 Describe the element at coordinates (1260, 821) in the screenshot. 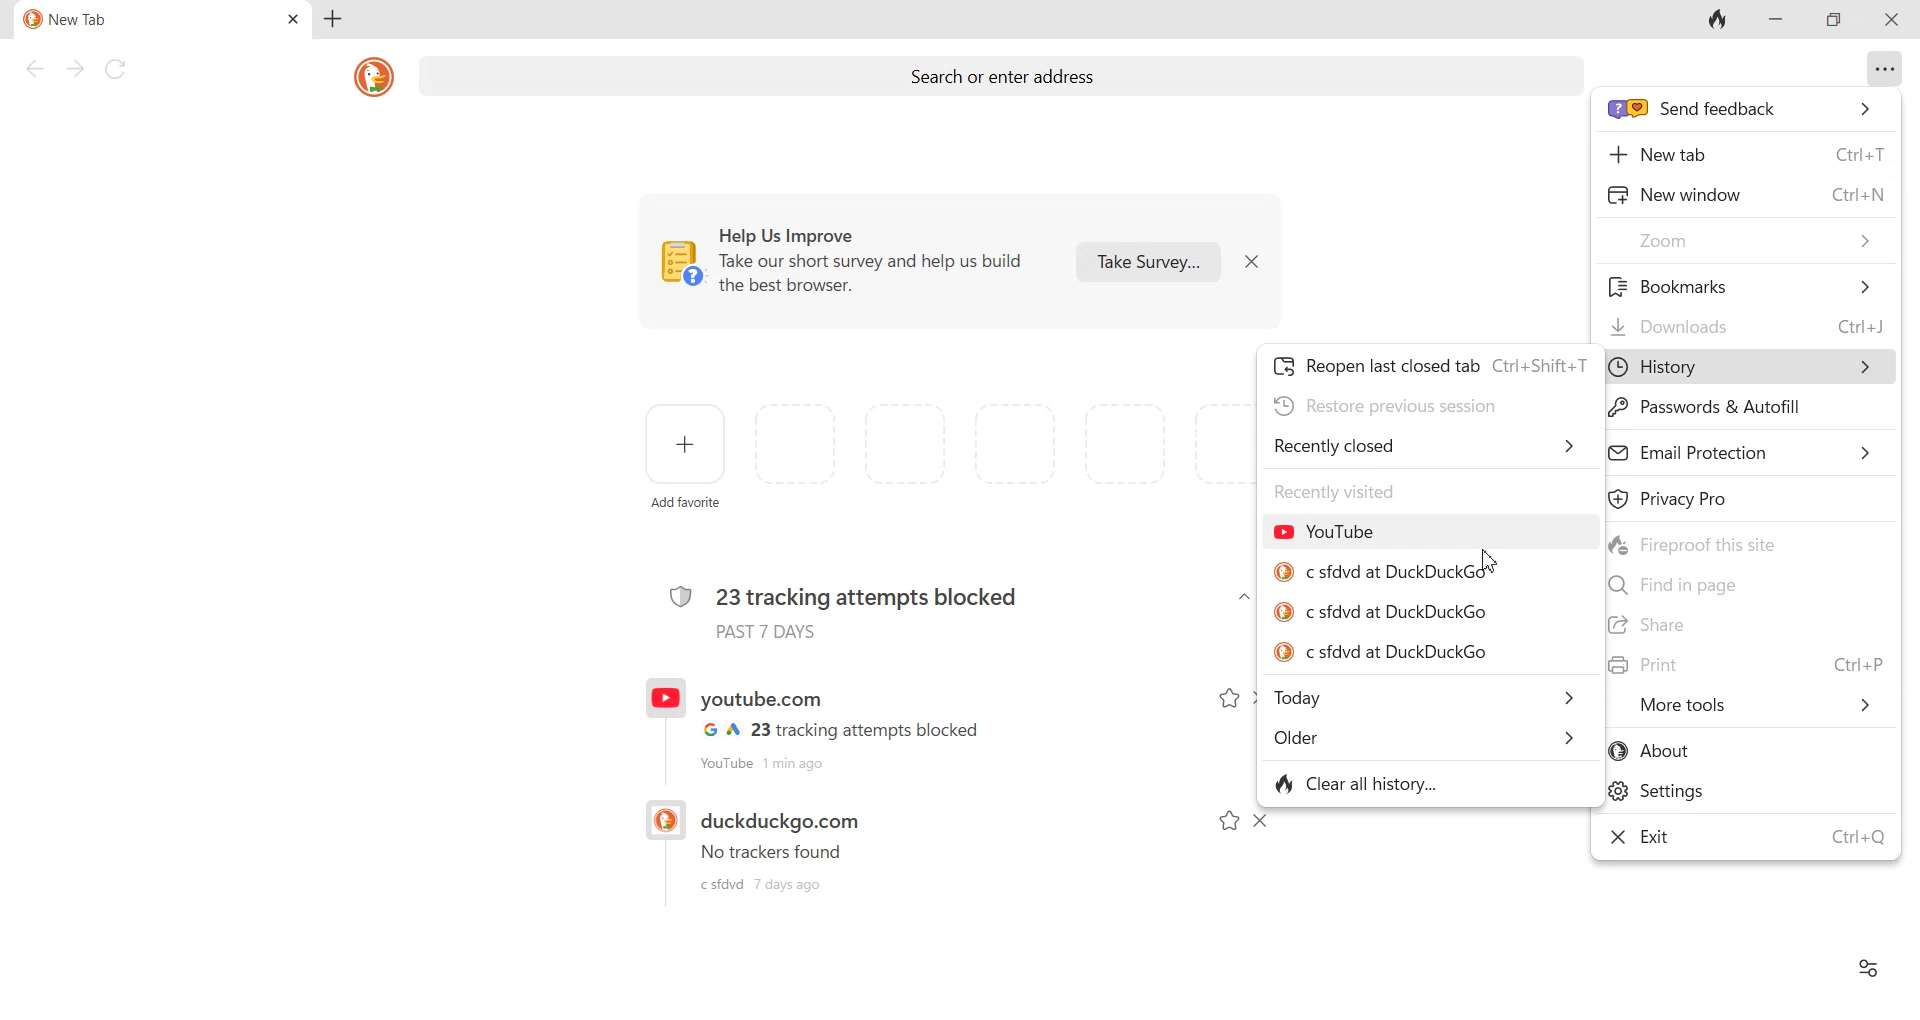

I see `Dismiss ` at that location.